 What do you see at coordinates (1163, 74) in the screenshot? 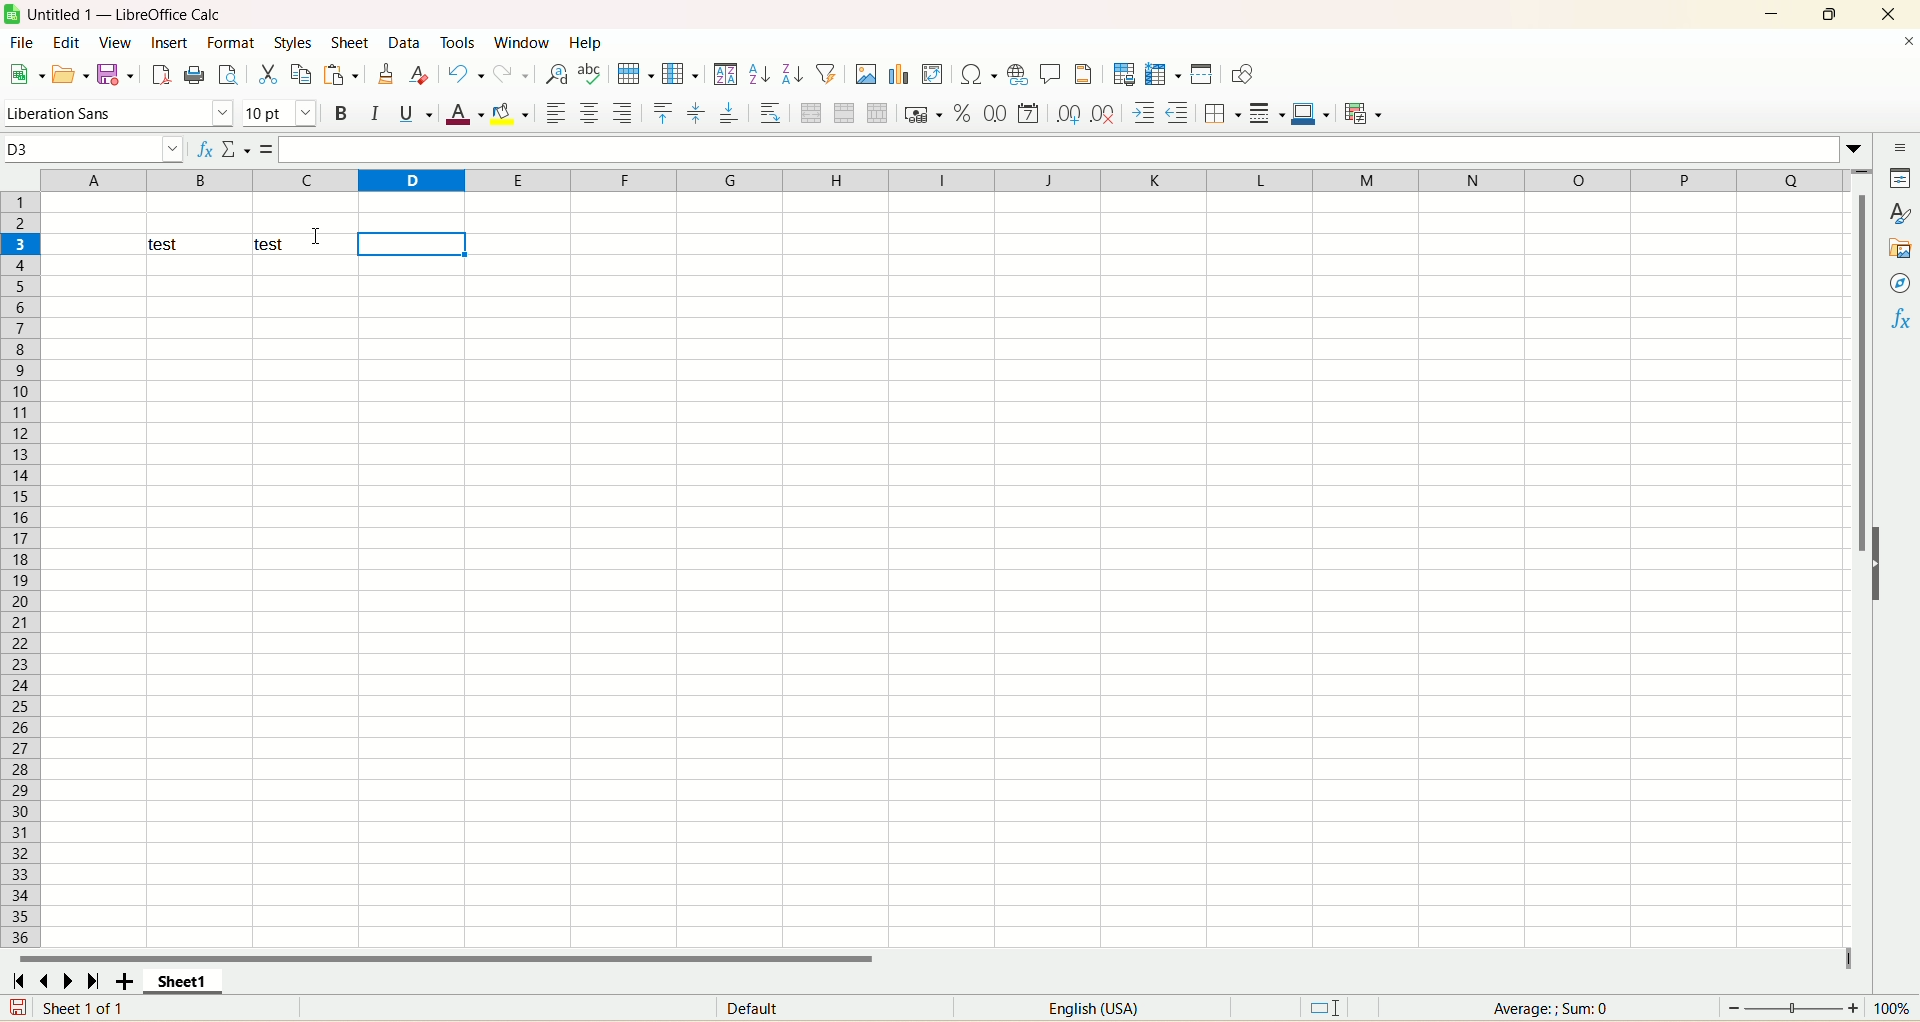
I see `Freeze rows and columns` at bounding box center [1163, 74].